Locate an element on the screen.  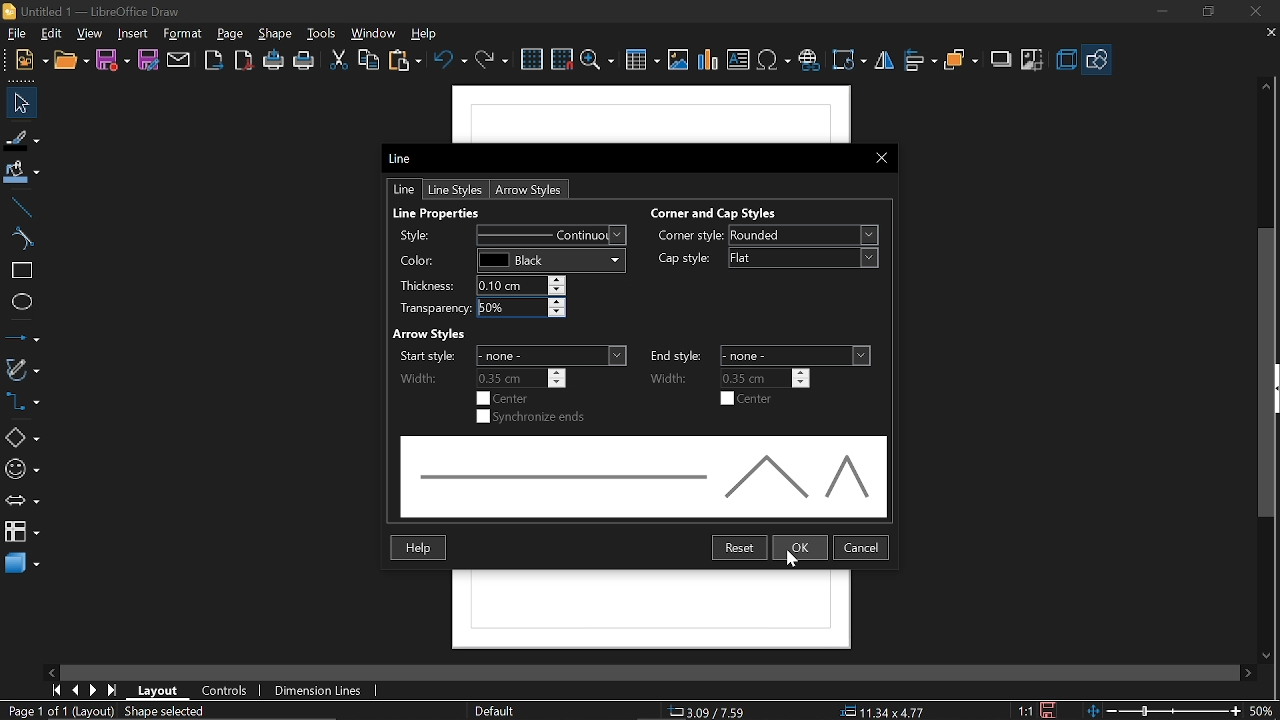
Line style preview is located at coordinates (637, 476).